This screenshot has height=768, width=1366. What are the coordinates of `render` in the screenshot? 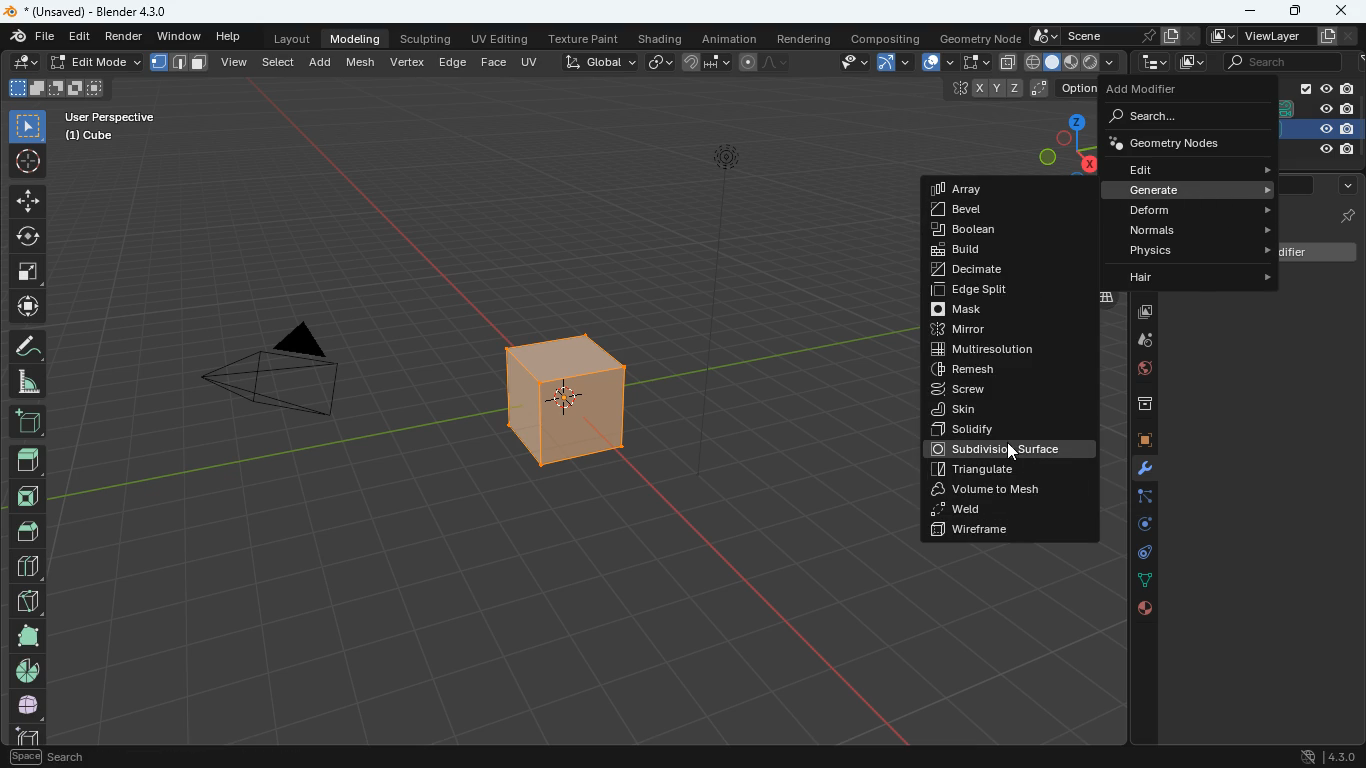 It's located at (124, 37).